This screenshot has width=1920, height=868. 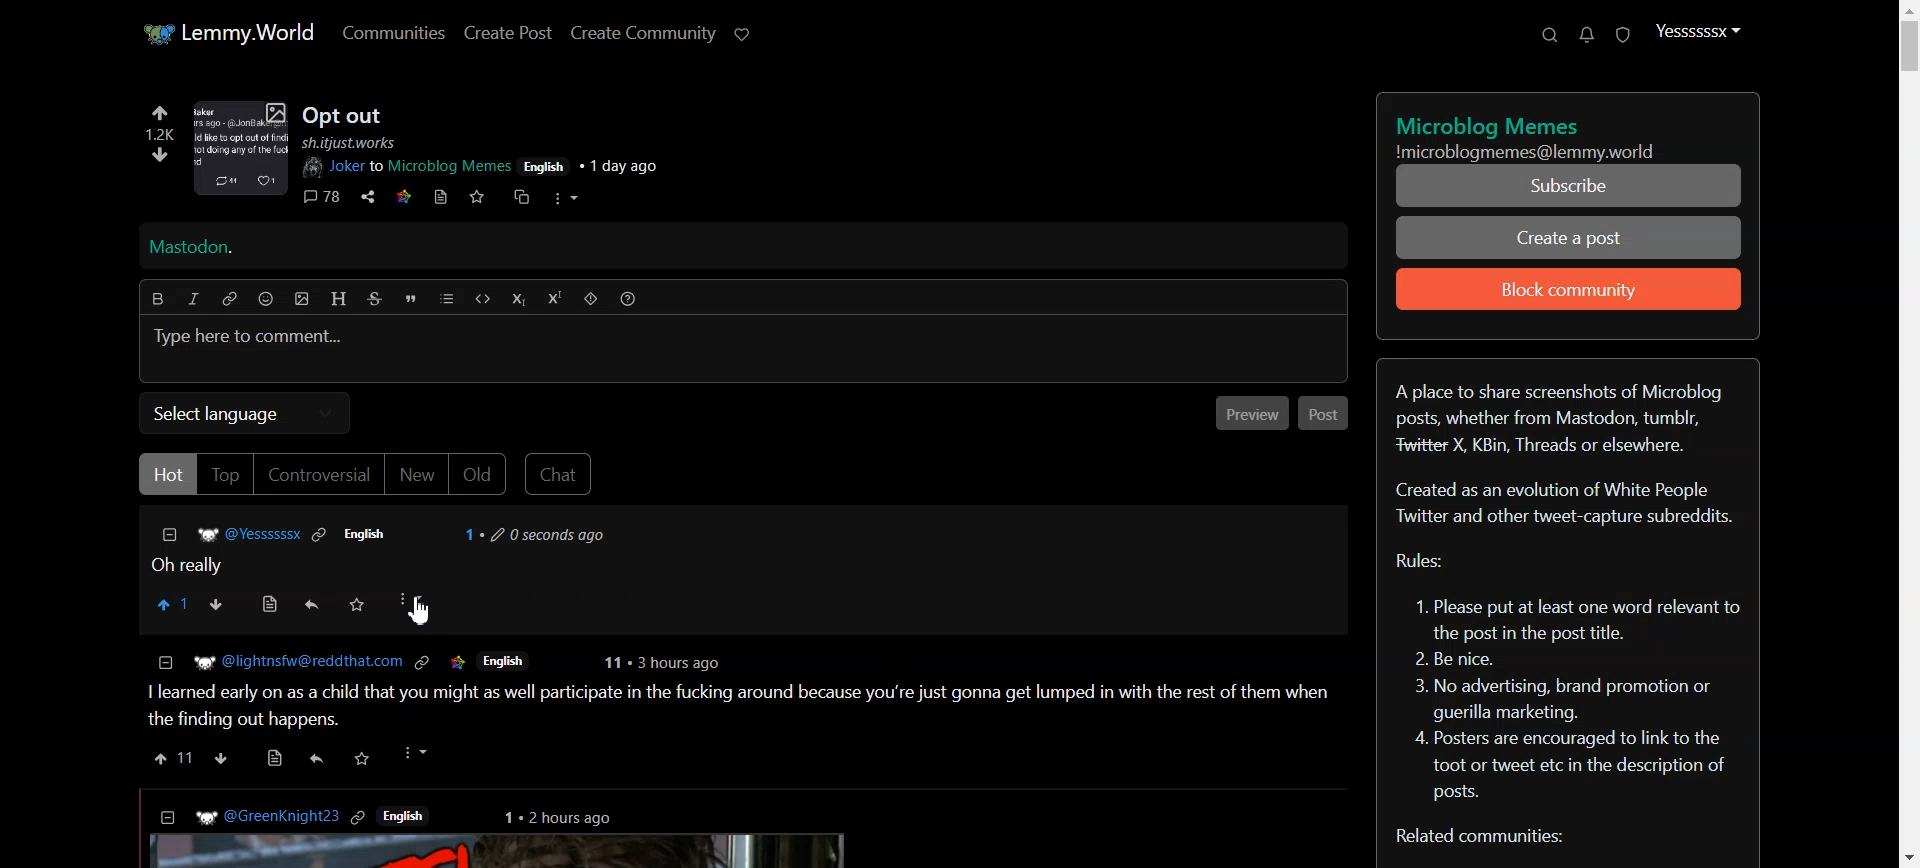 What do you see at coordinates (1586, 35) in the screenshot?
I see `Unread message` at bounding box center [1586, 35].